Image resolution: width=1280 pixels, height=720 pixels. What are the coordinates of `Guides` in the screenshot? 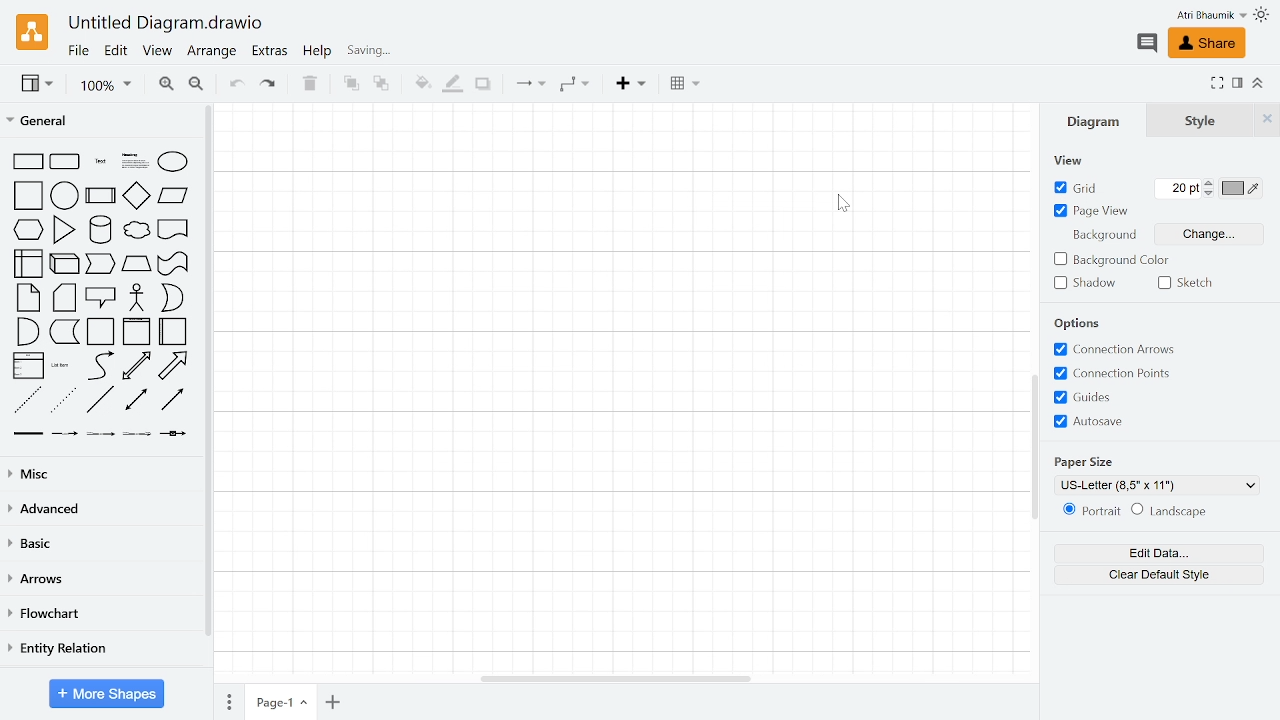 It's located at (1114, 397).